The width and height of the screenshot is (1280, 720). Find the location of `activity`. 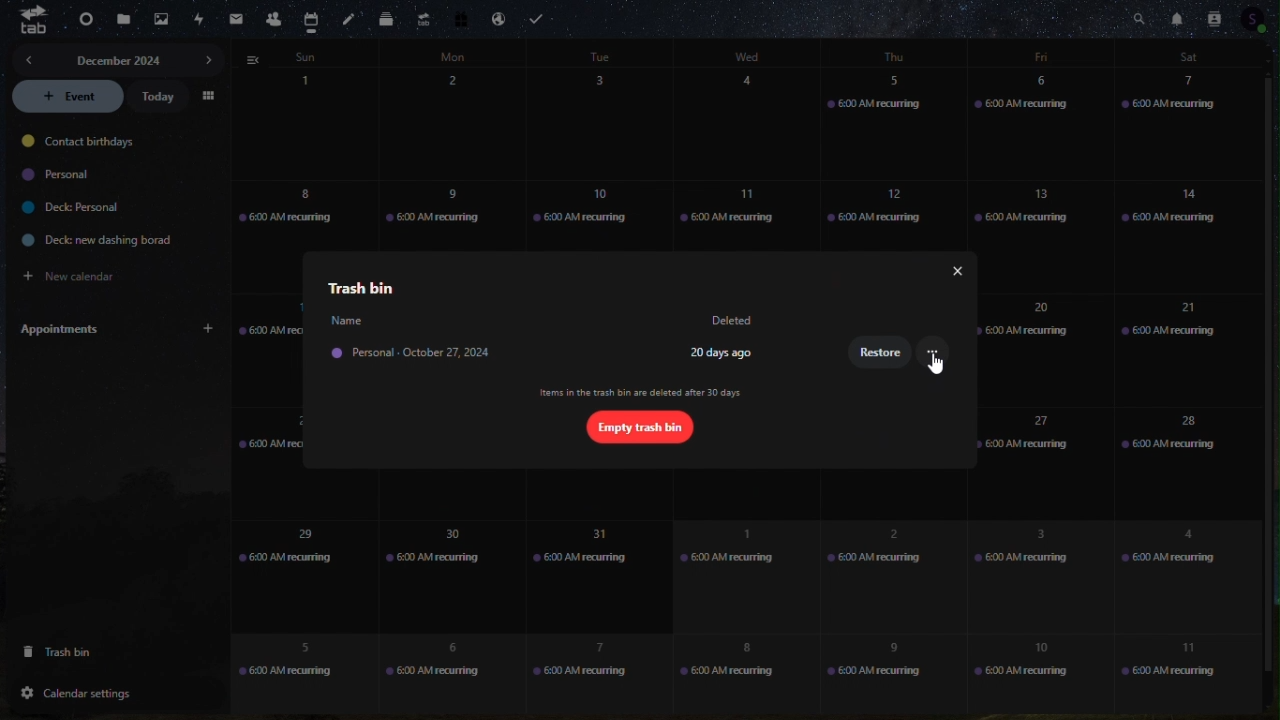

activity is located at coordinates (198, 20).